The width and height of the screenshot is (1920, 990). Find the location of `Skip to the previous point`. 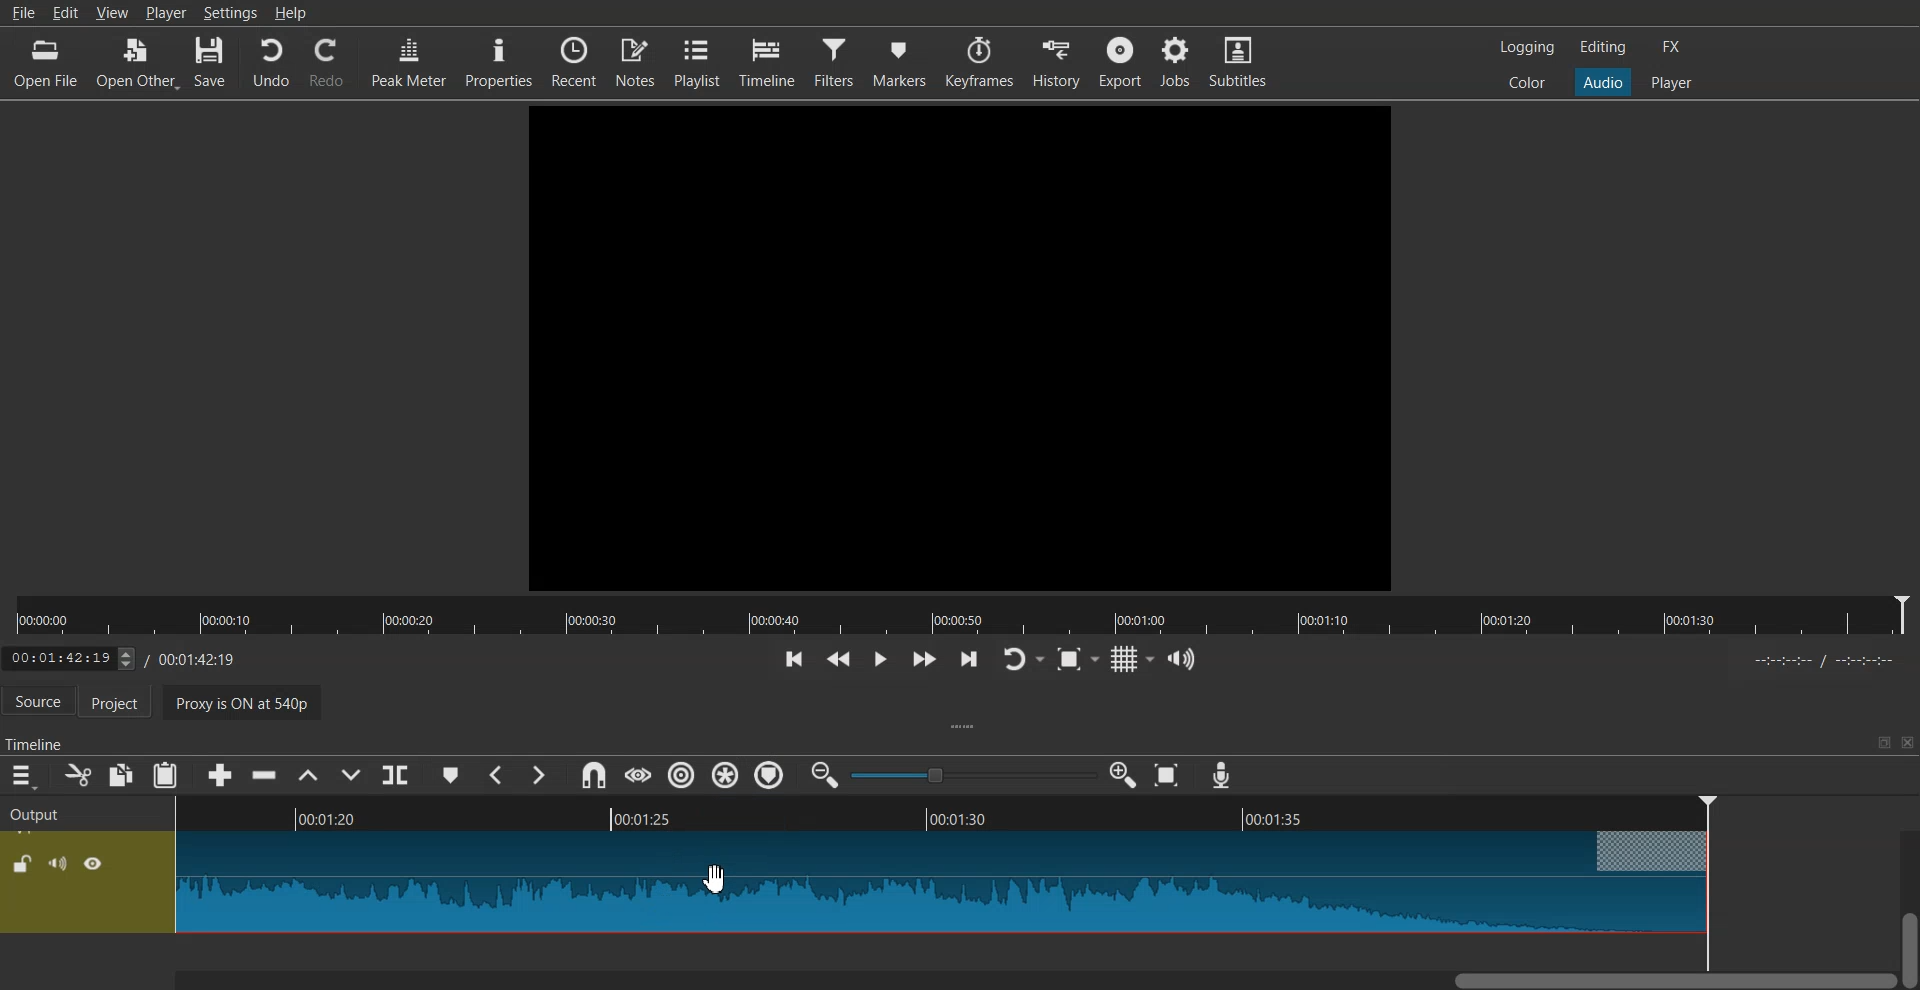

Skip to the previous point is located at coordinates (791, 658).